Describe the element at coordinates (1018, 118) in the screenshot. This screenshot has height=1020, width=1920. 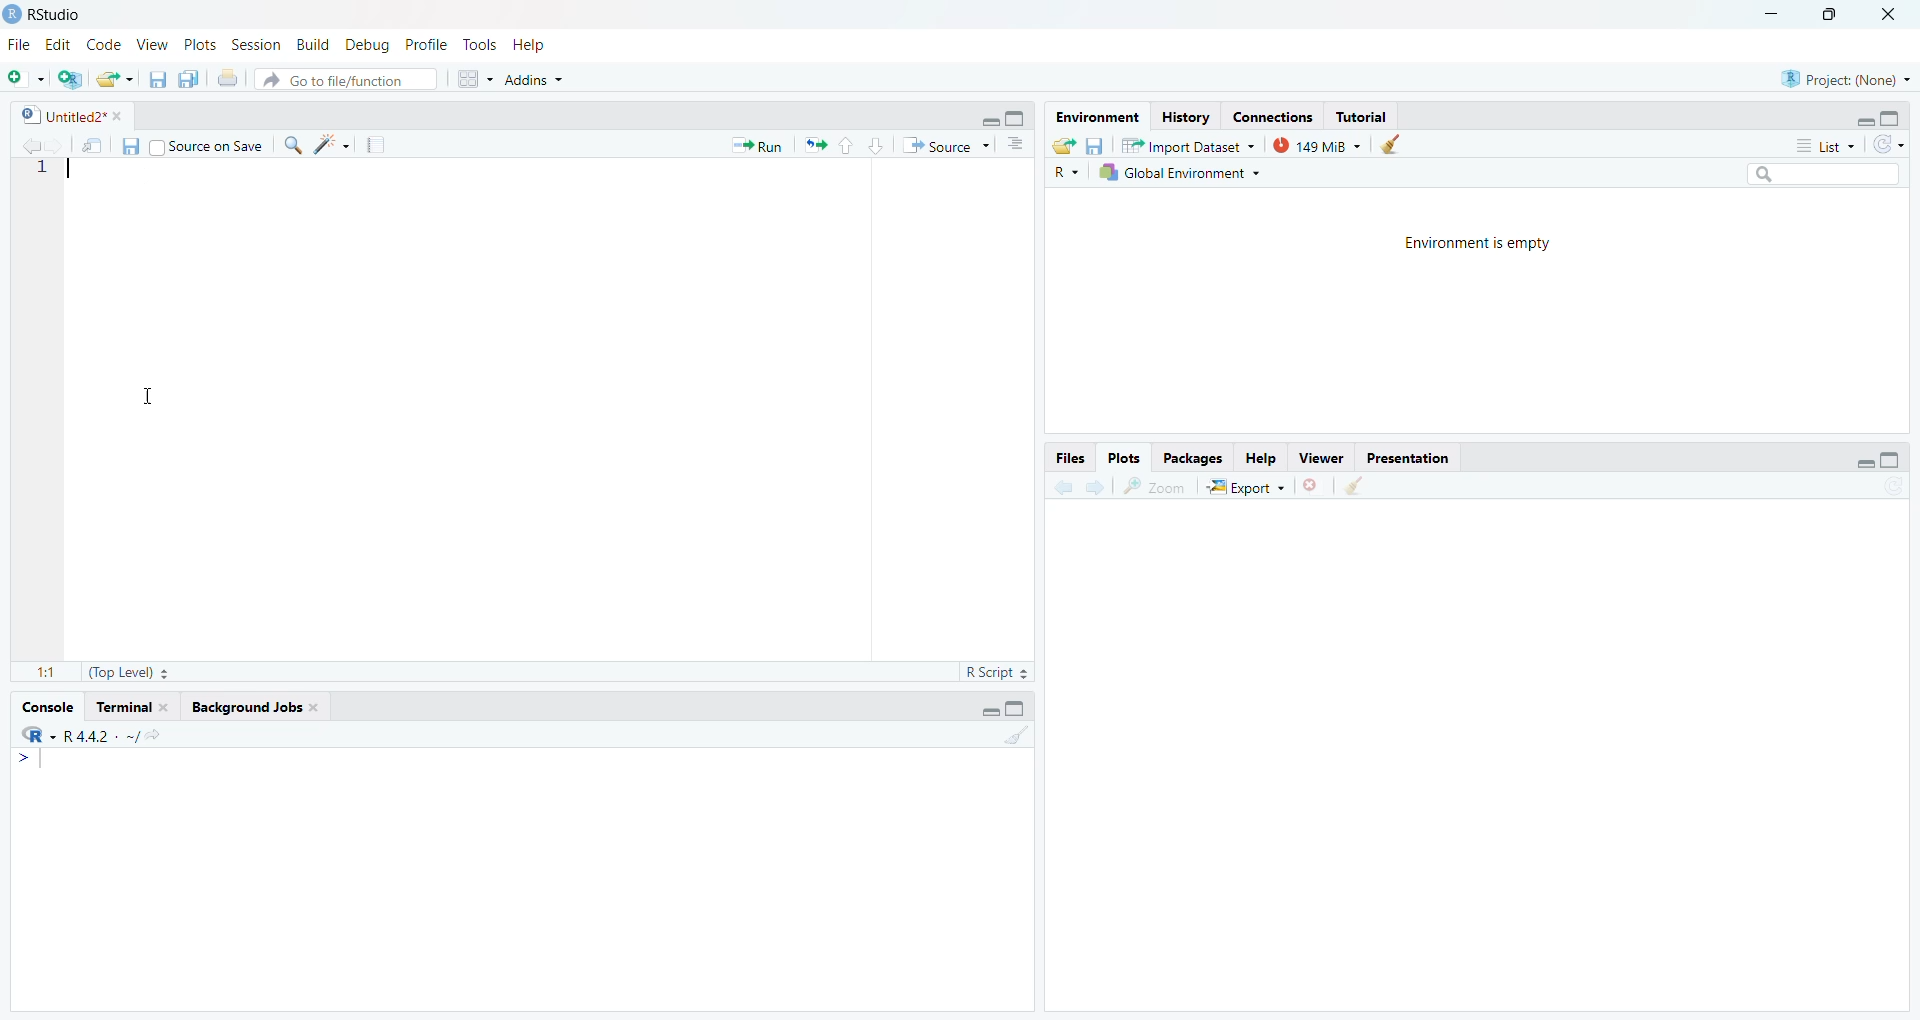
I see `Maximize` at that location.